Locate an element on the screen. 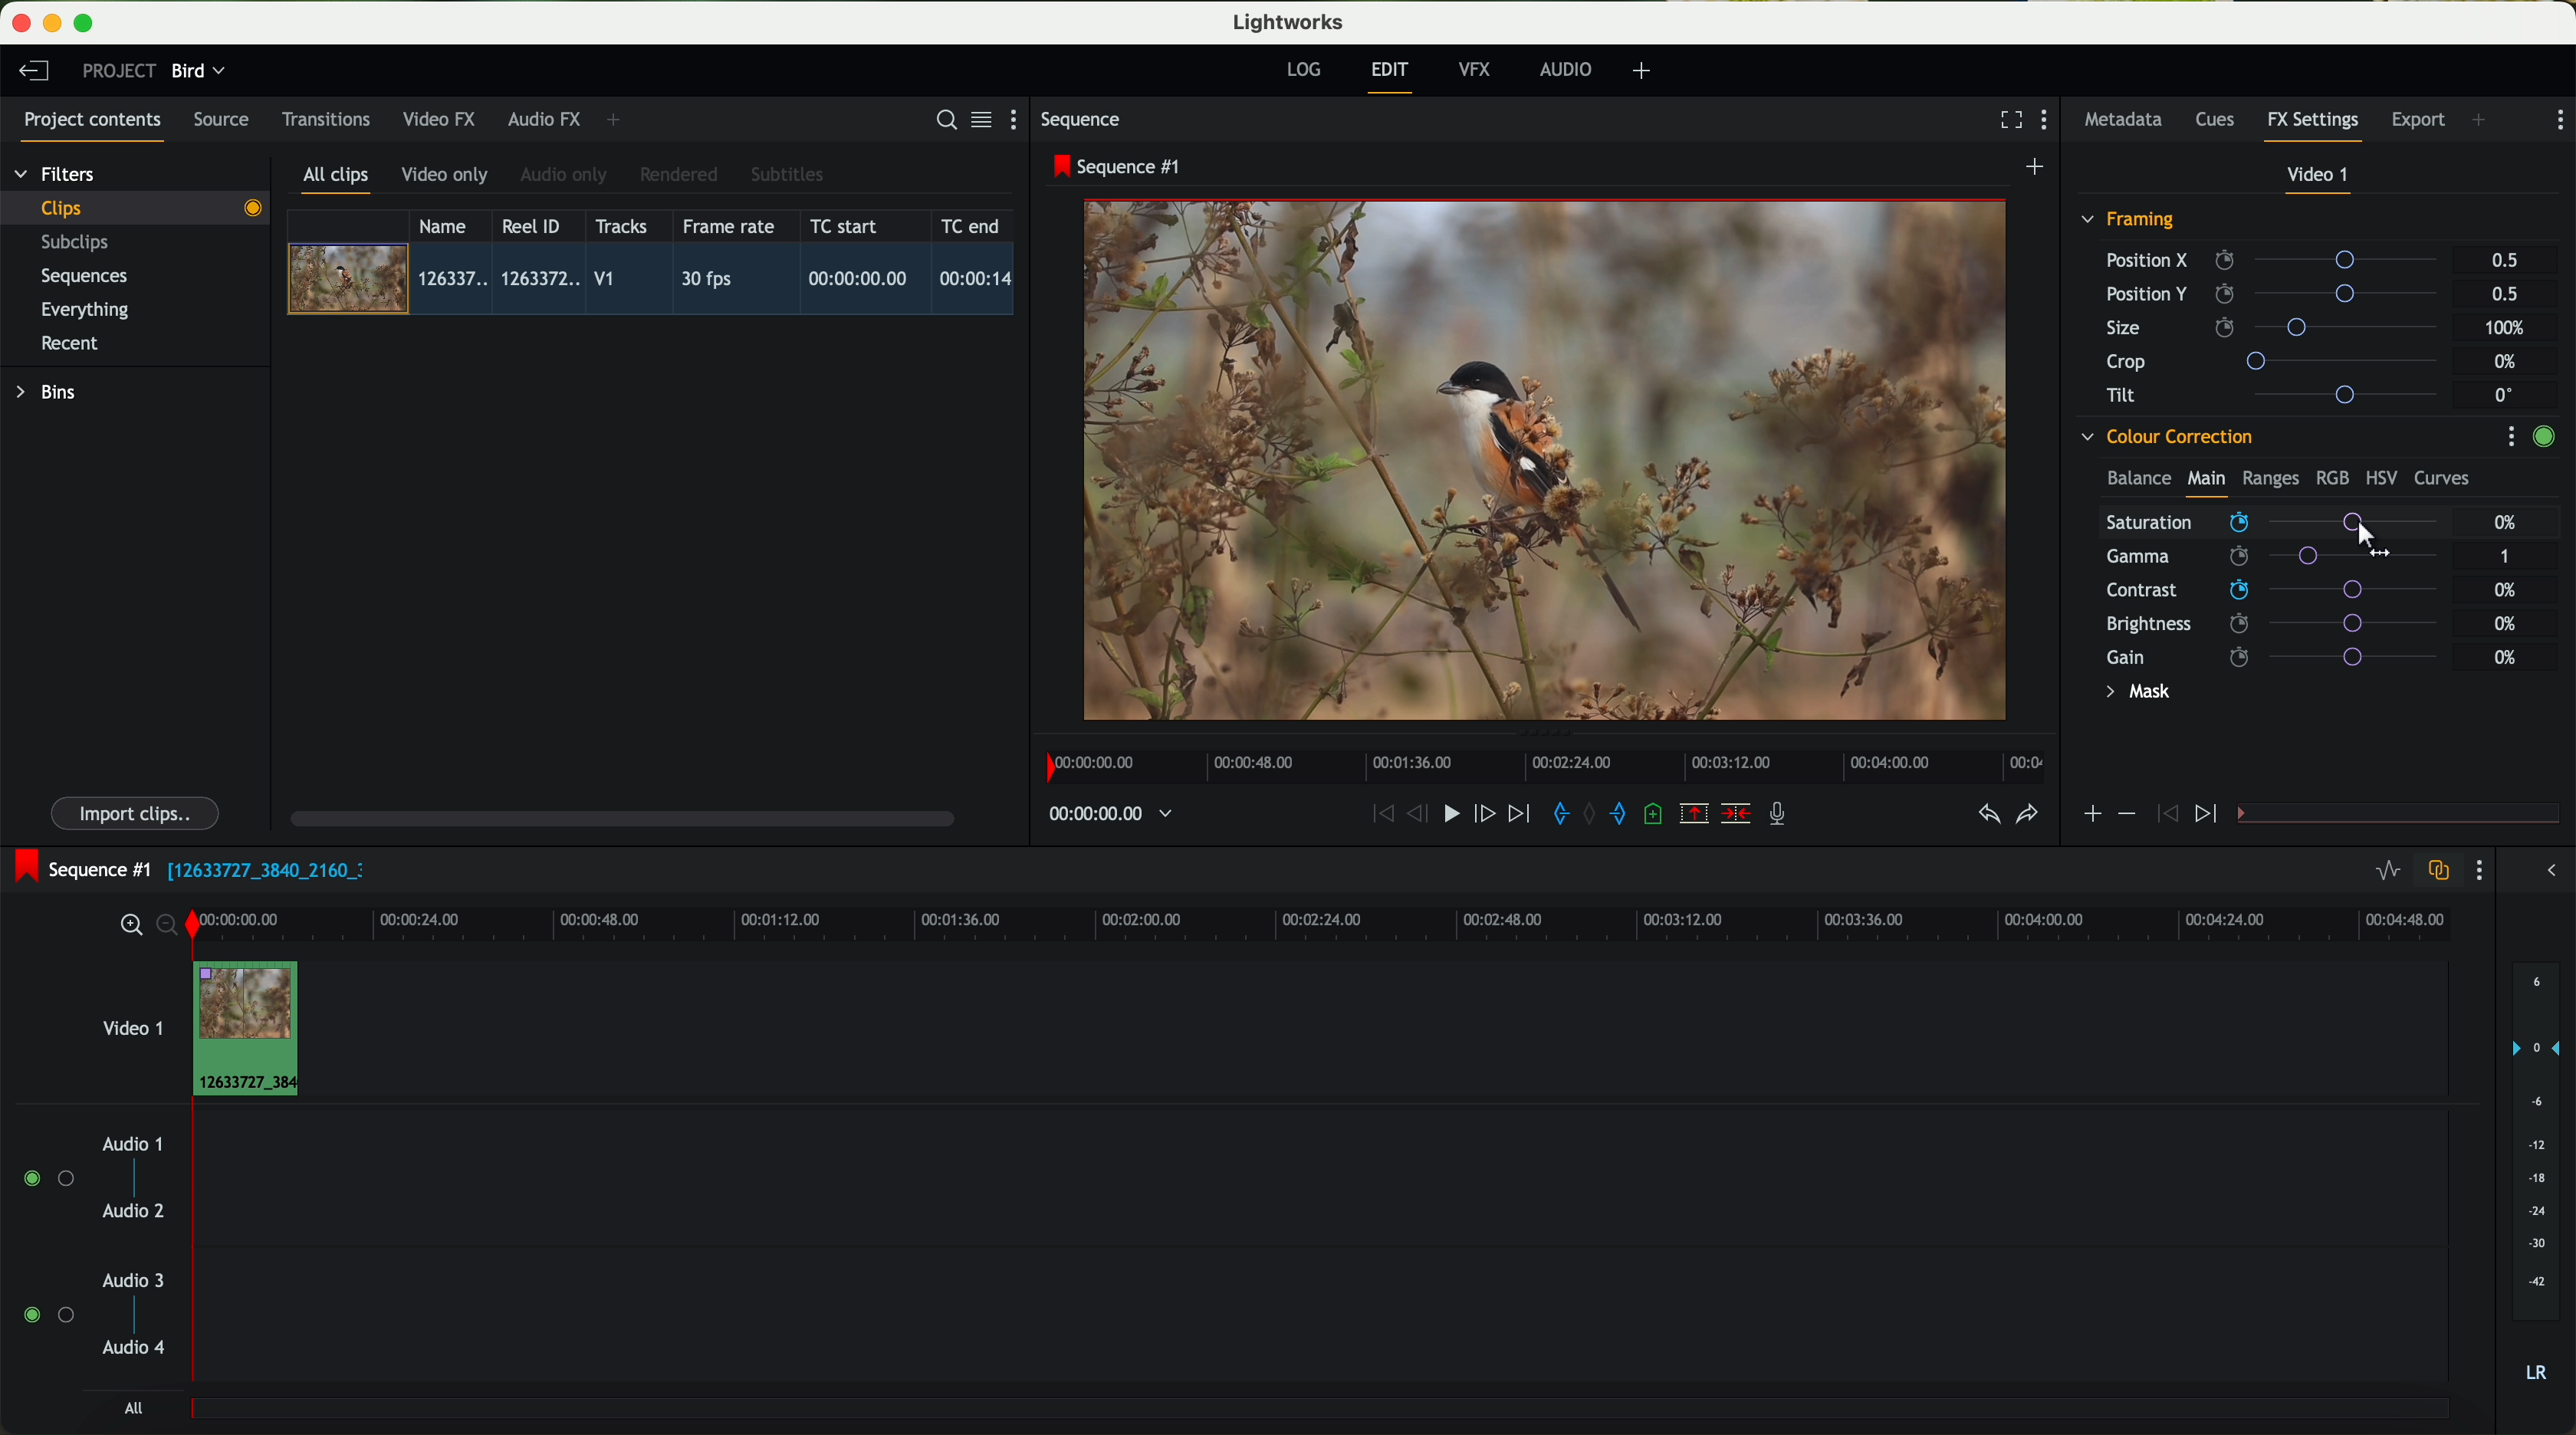 The image size is (2576, 1435). crop is located at coordinates (2280, 360).